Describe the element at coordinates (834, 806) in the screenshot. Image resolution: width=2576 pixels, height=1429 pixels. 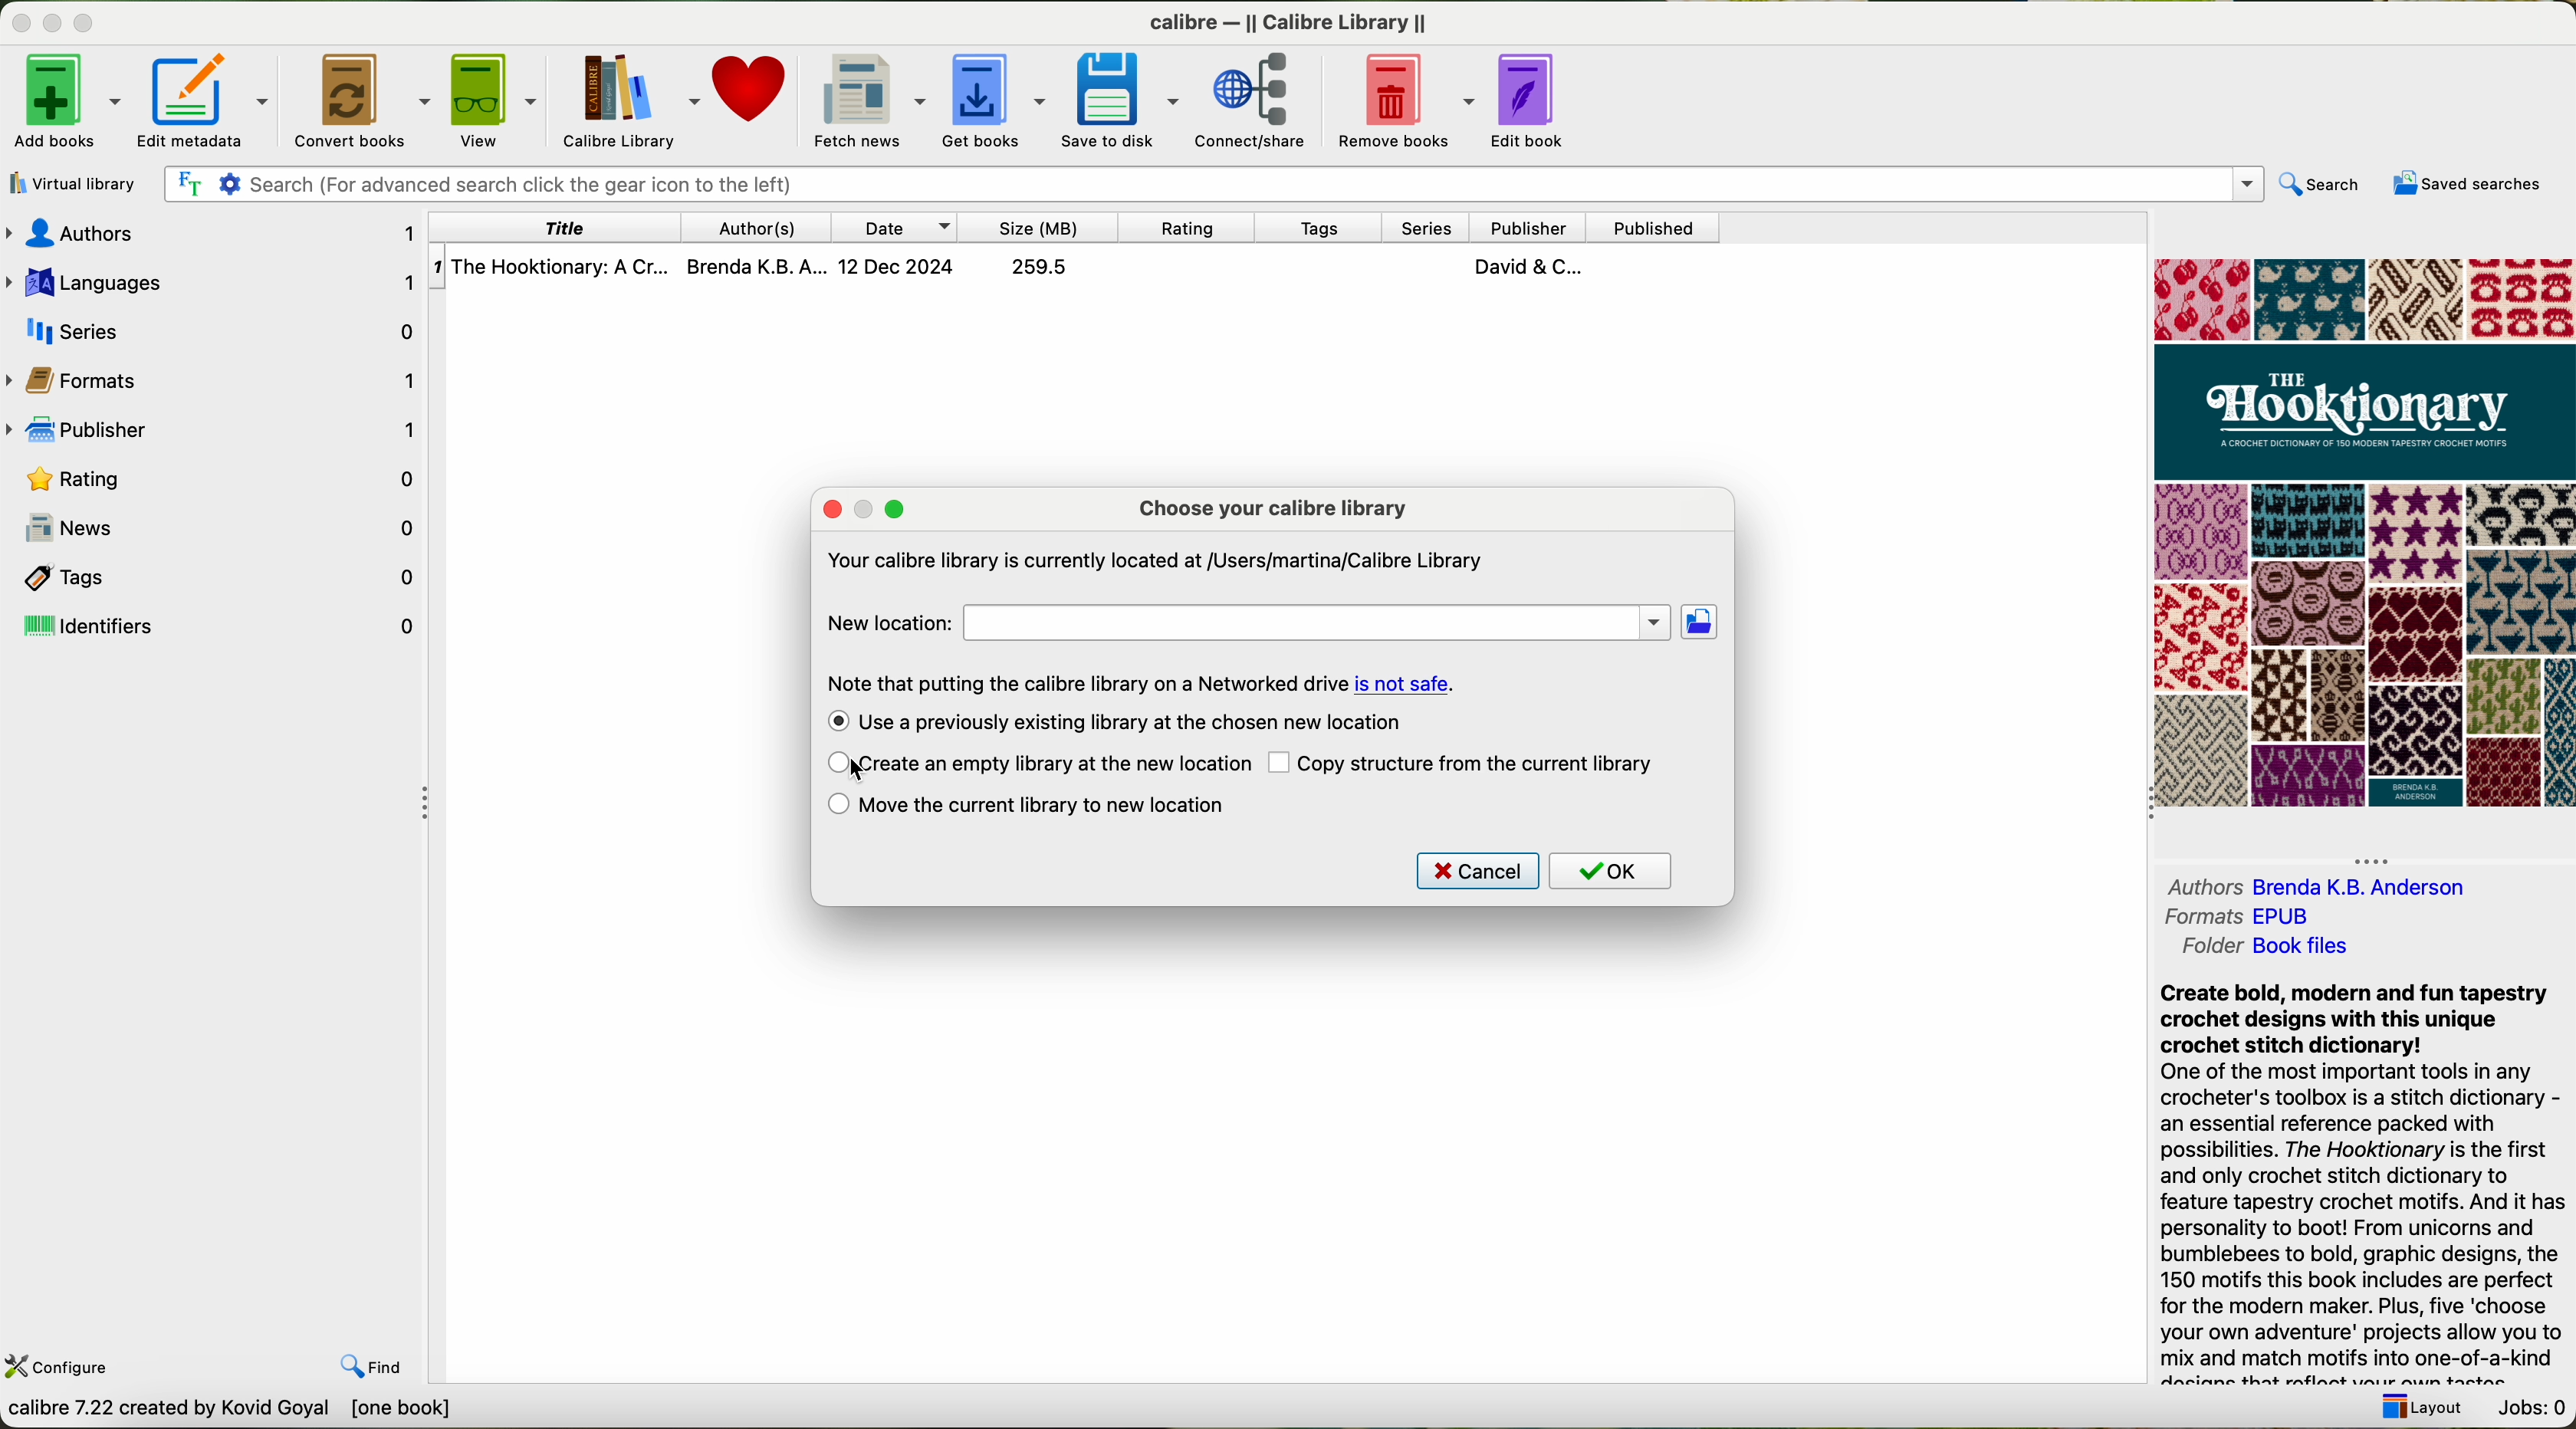
I see `checkbox` at that location.